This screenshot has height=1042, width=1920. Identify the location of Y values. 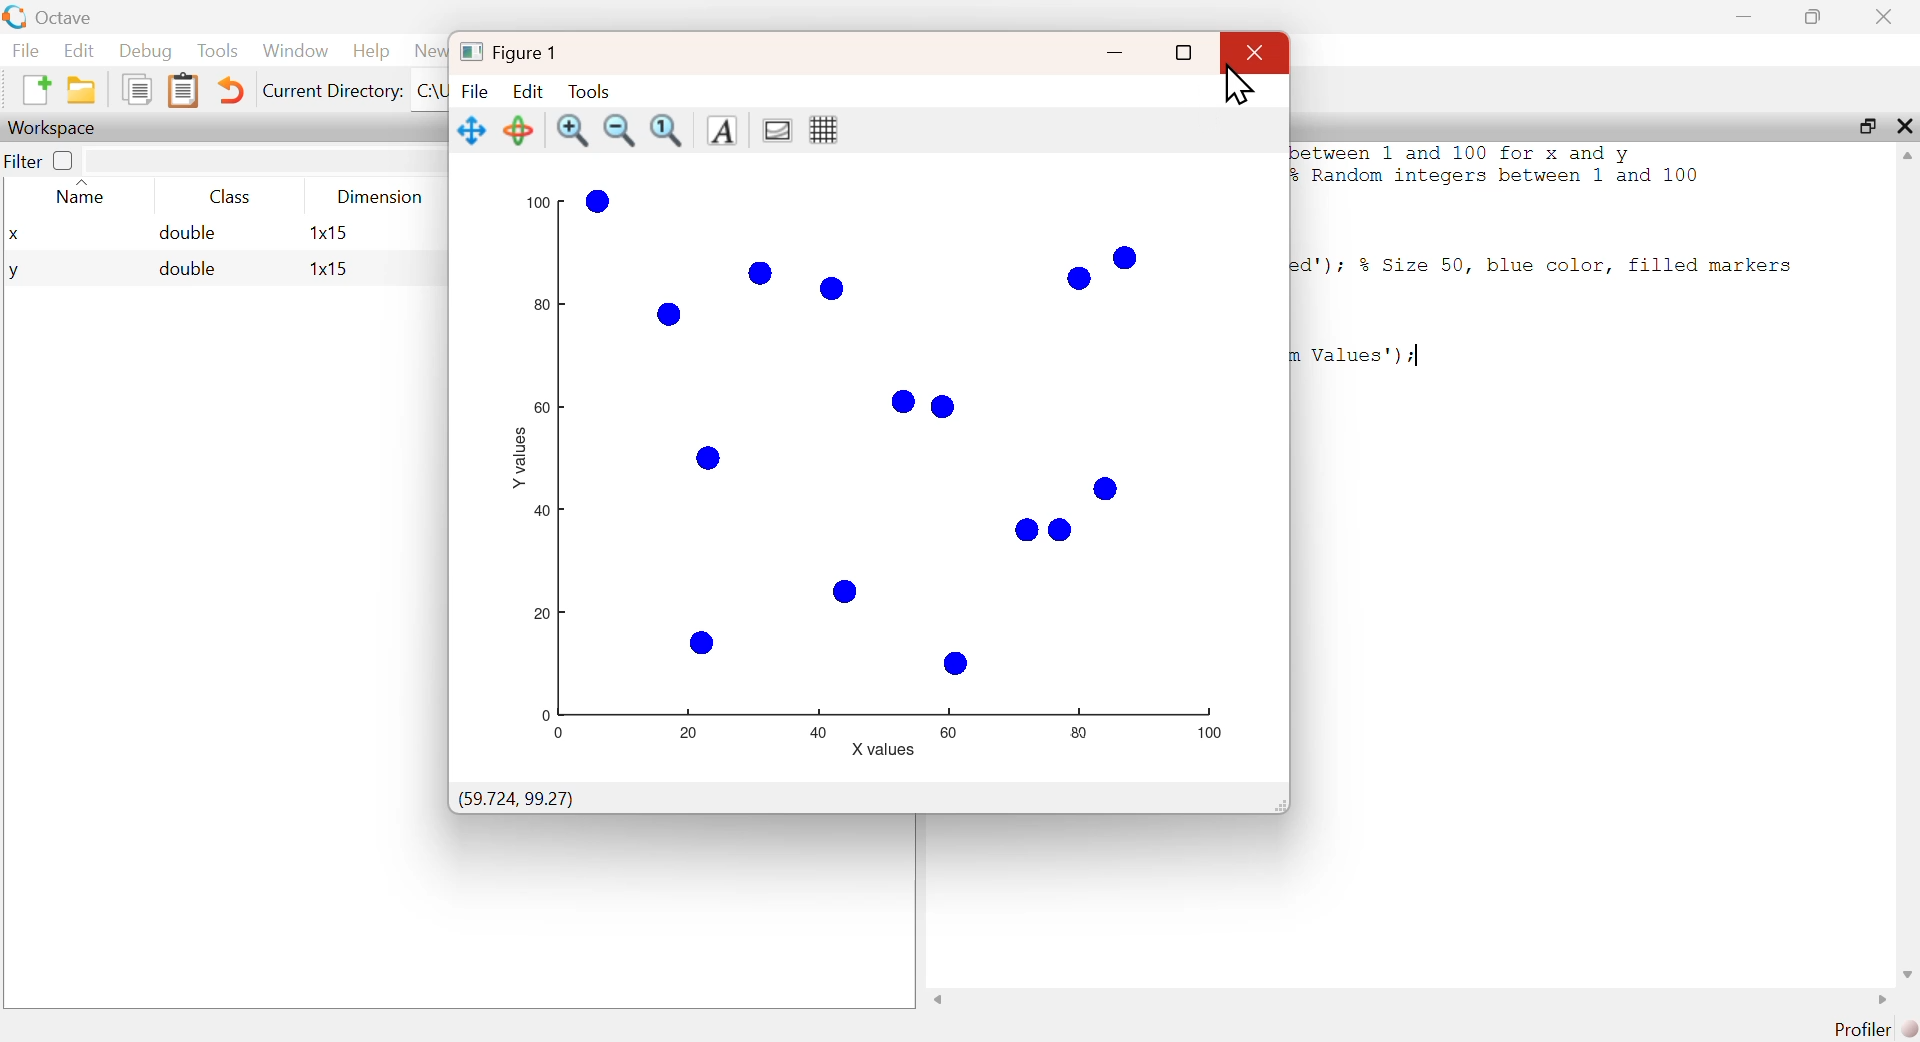
(516, 454).